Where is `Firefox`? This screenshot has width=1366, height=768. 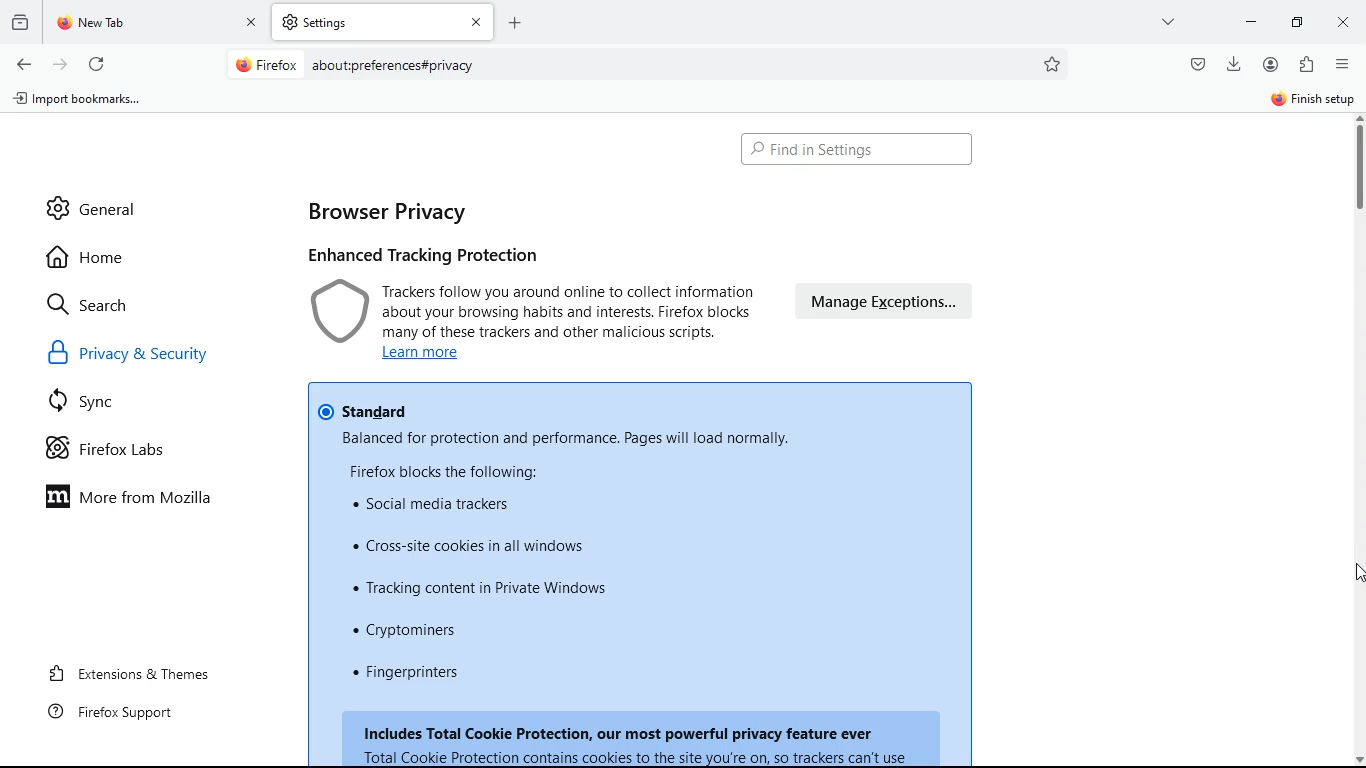 Firefox is located at coordinates (267, 64).